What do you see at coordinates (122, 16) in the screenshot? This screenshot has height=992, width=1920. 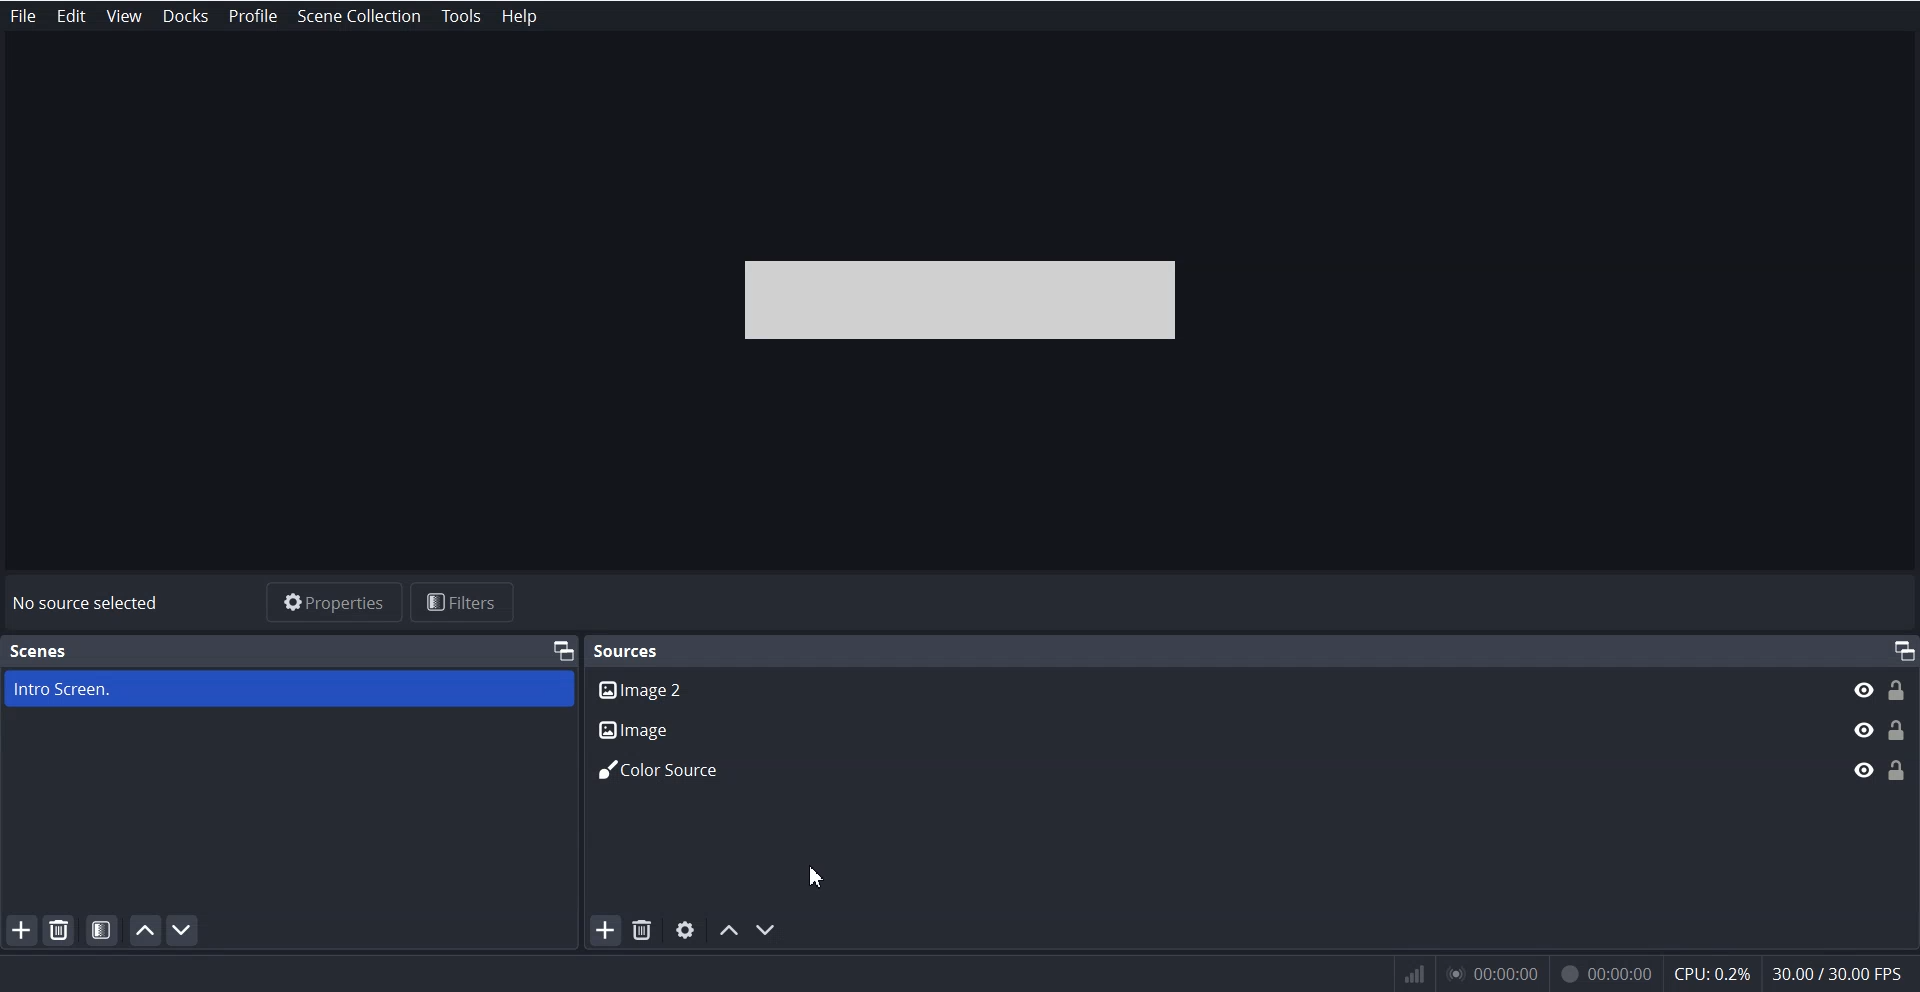 I see `View` at bounding box center [122, 16].